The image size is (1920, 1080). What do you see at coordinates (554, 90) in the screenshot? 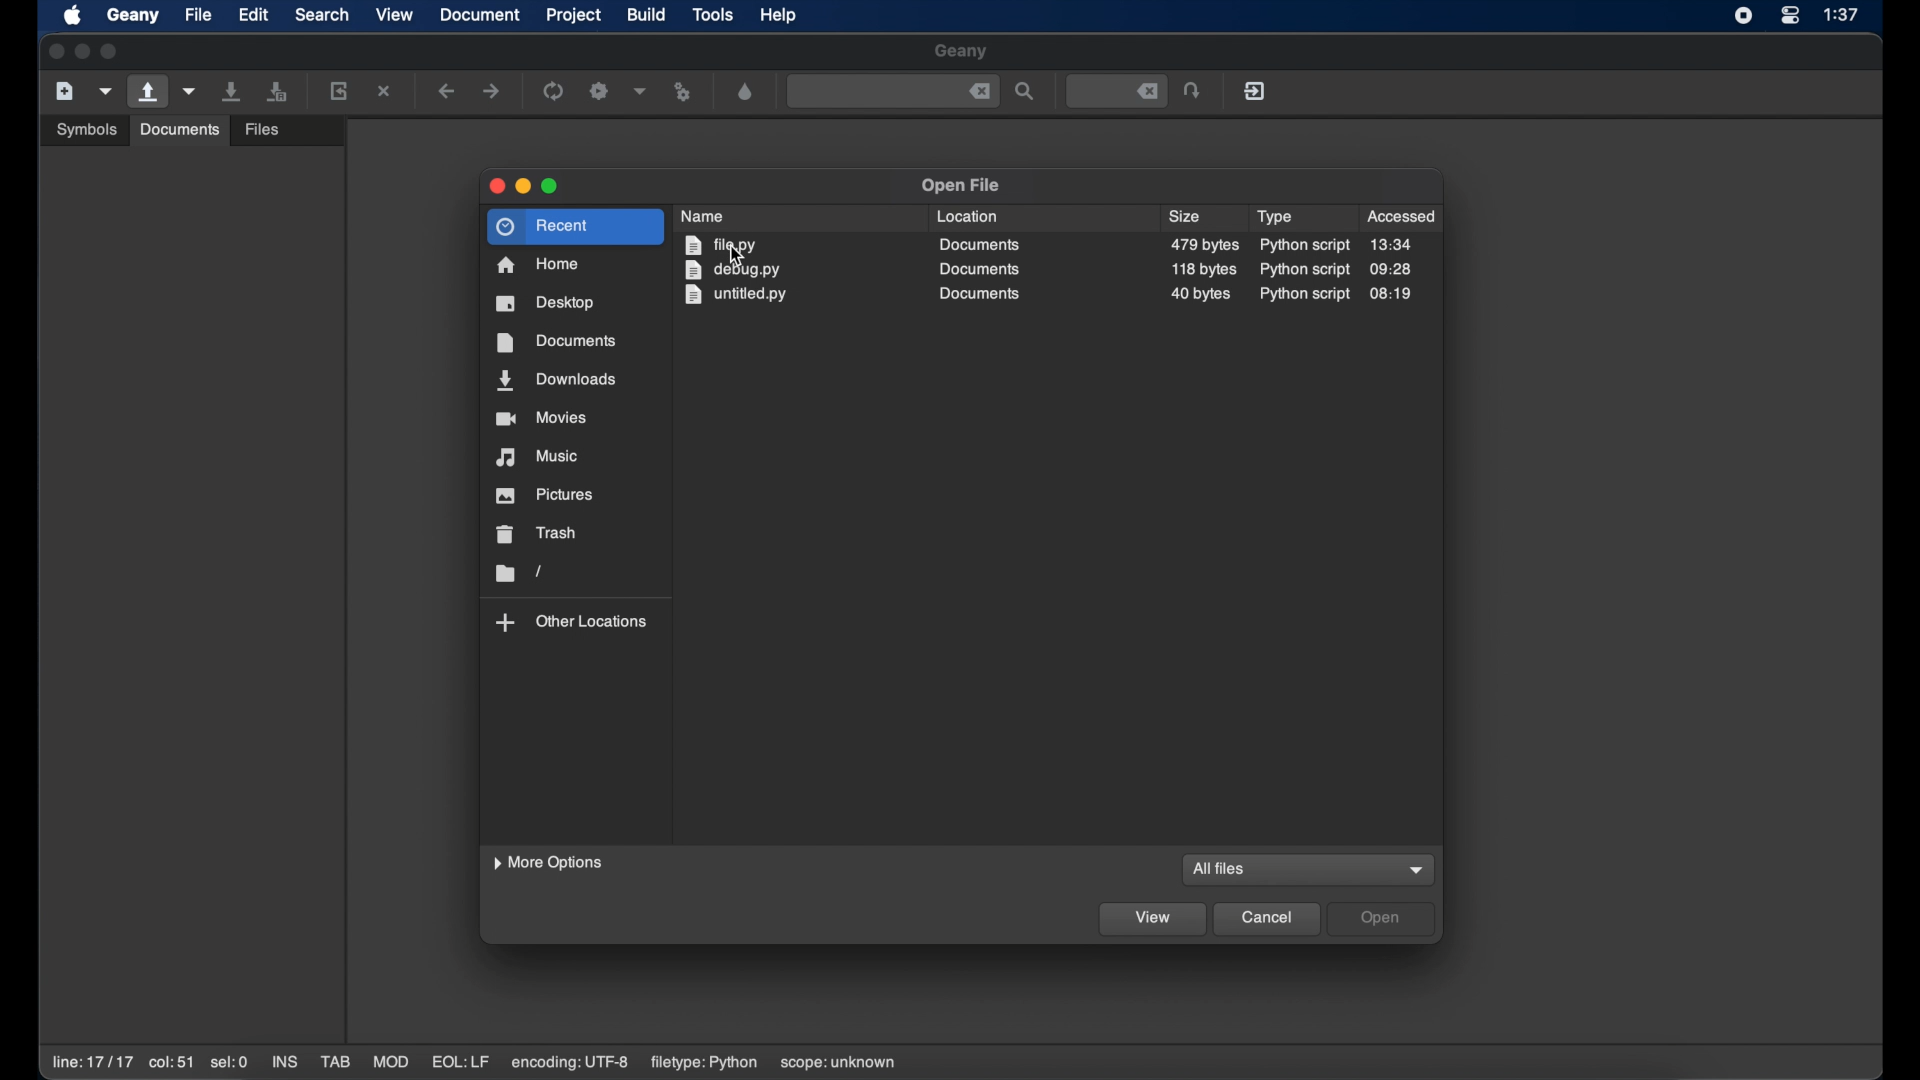
I see `compile the current file` at bounding box center [554, 90].